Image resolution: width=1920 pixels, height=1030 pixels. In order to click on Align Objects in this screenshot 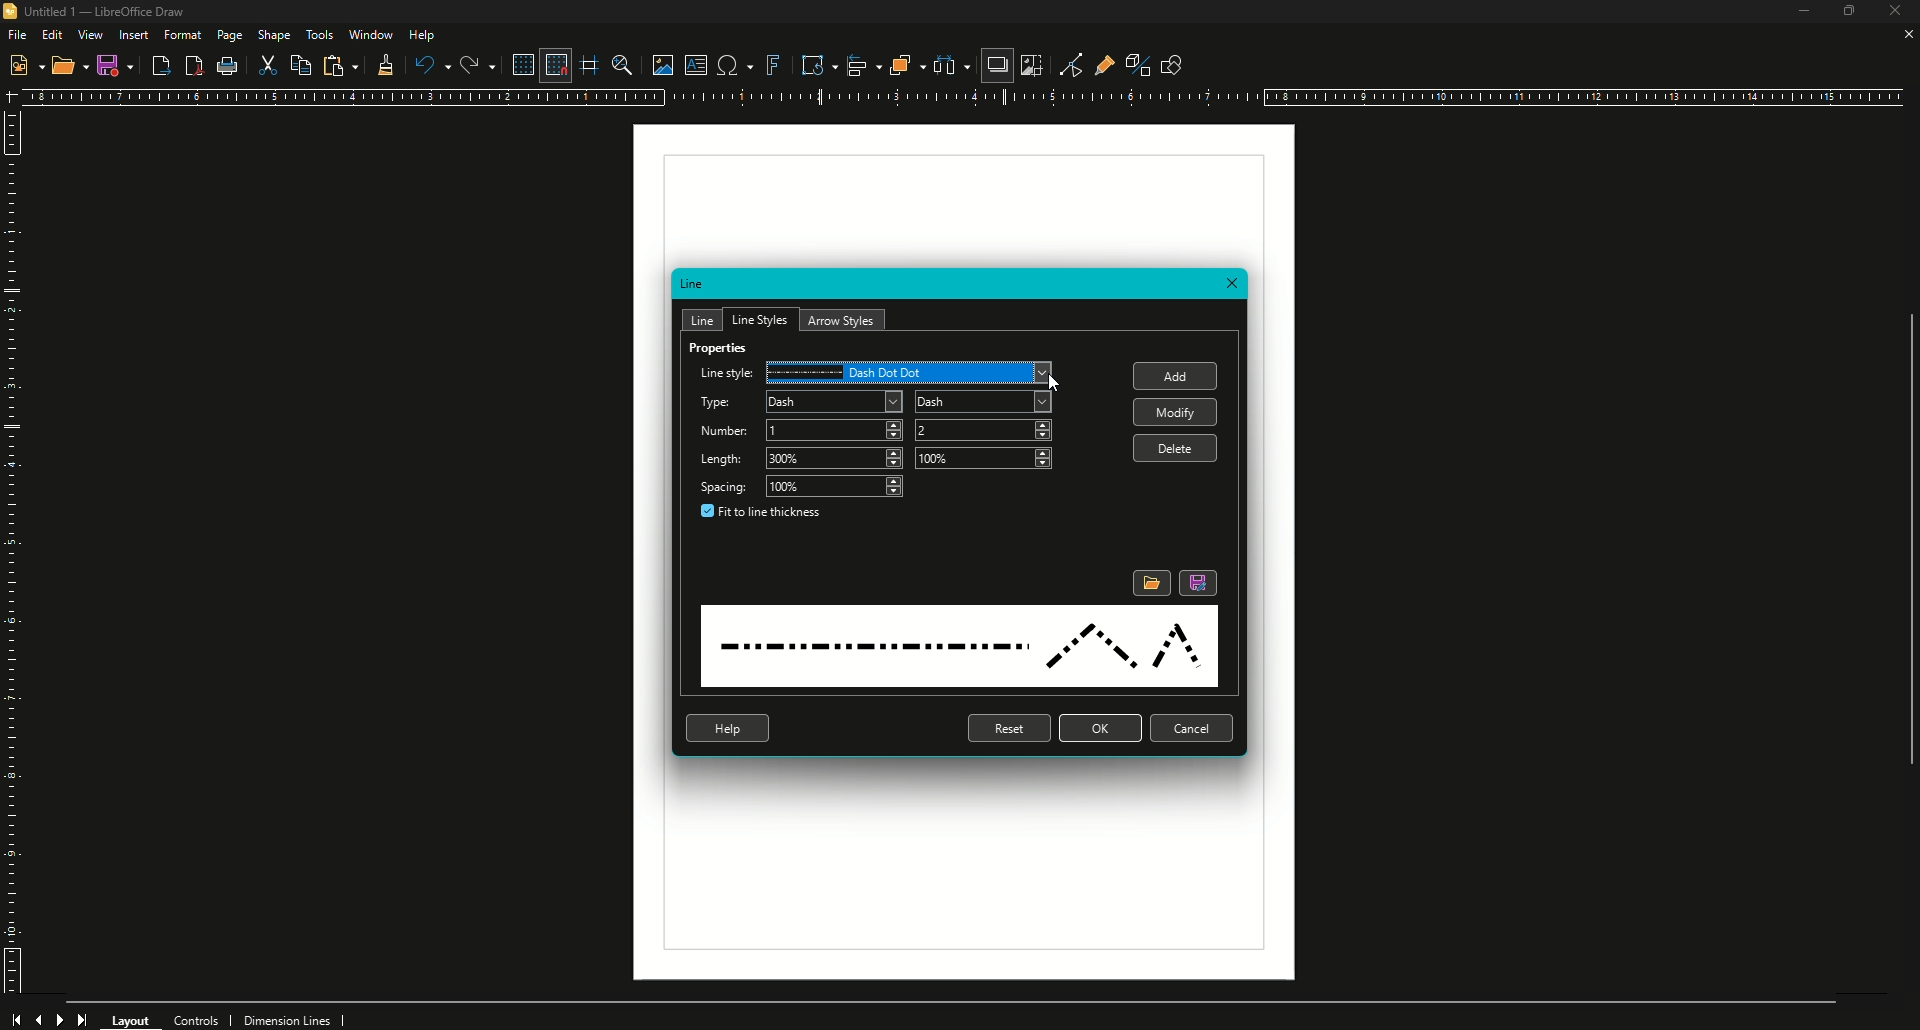, I will do `click(856, 65)`.